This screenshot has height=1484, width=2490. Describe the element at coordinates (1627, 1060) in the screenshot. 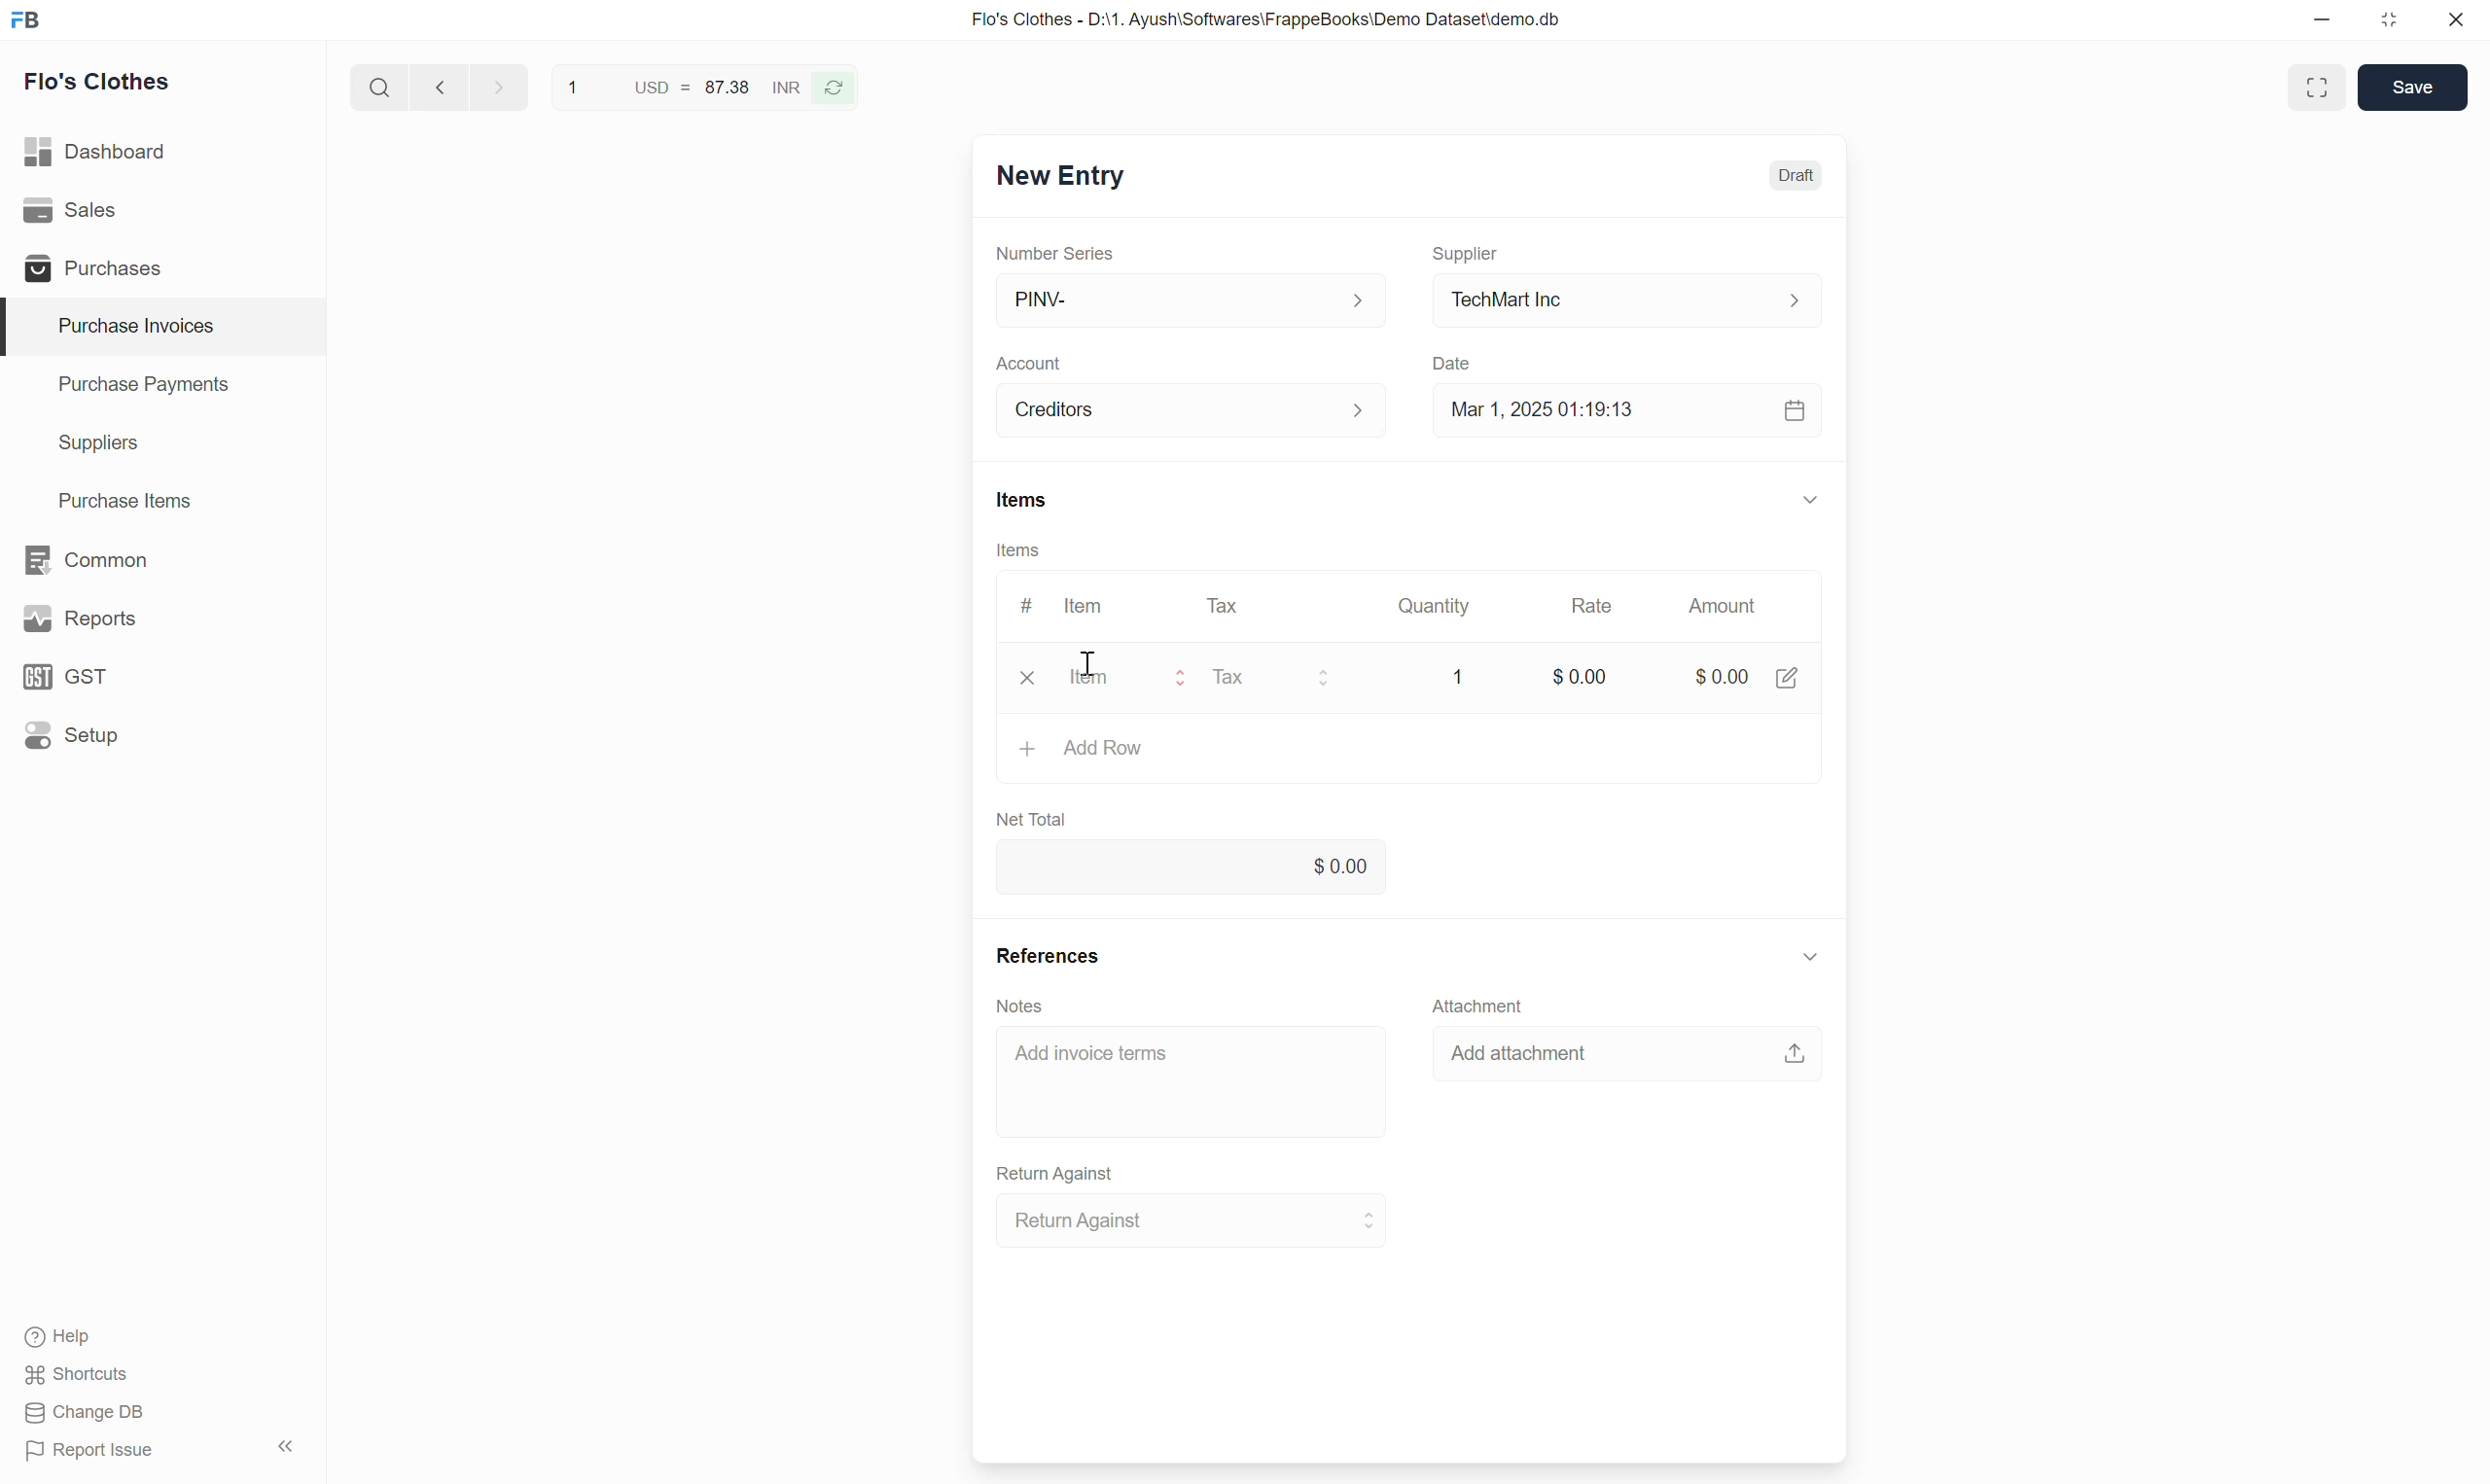

I see `Add attachment` at that location.